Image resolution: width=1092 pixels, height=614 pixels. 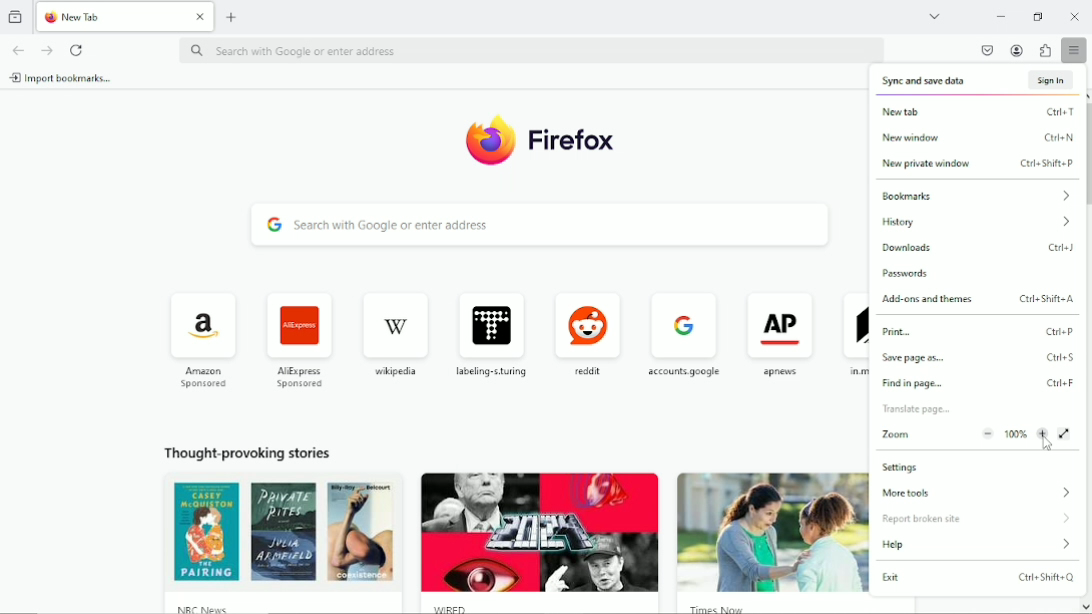 What do you see at coordinates (302, 338) in the screenshot?
I see `AliExpress` at bounding box center [302, 338].